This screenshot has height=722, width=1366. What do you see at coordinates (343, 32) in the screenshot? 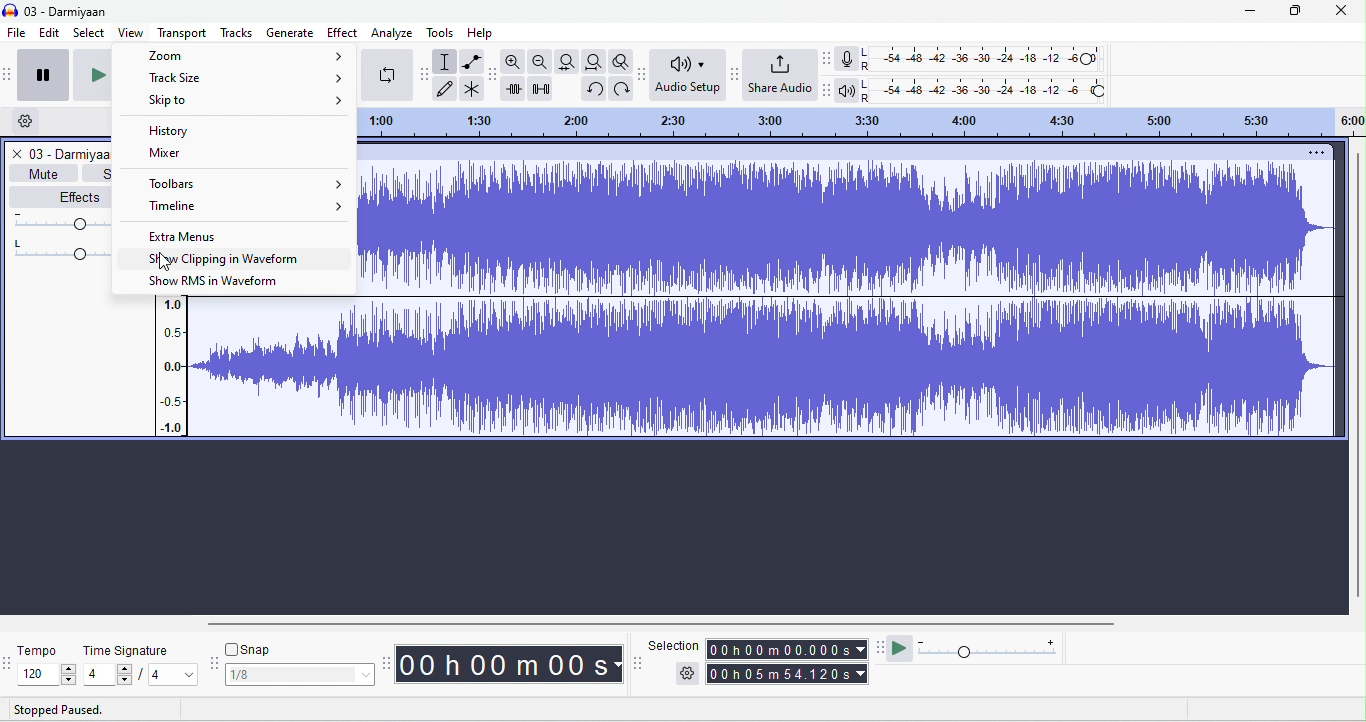
I see `effect` at bounding box center [343, 32].